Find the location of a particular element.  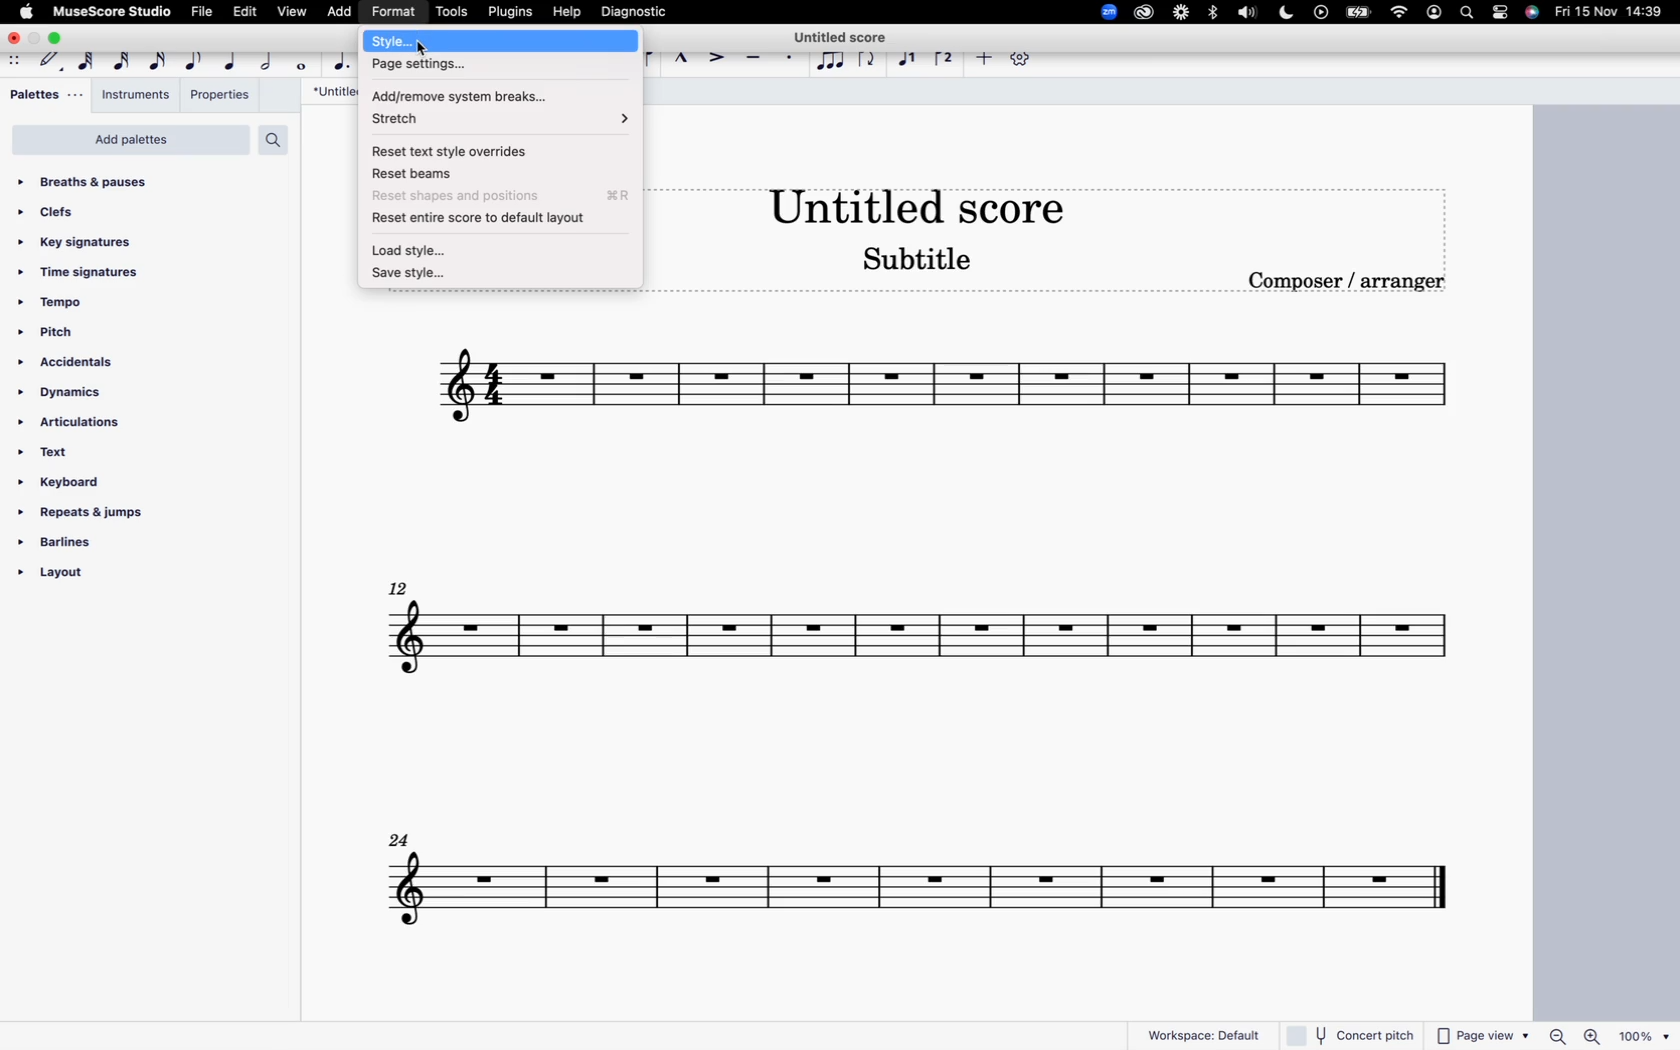

tuplet is located at coordinates (833, 62).